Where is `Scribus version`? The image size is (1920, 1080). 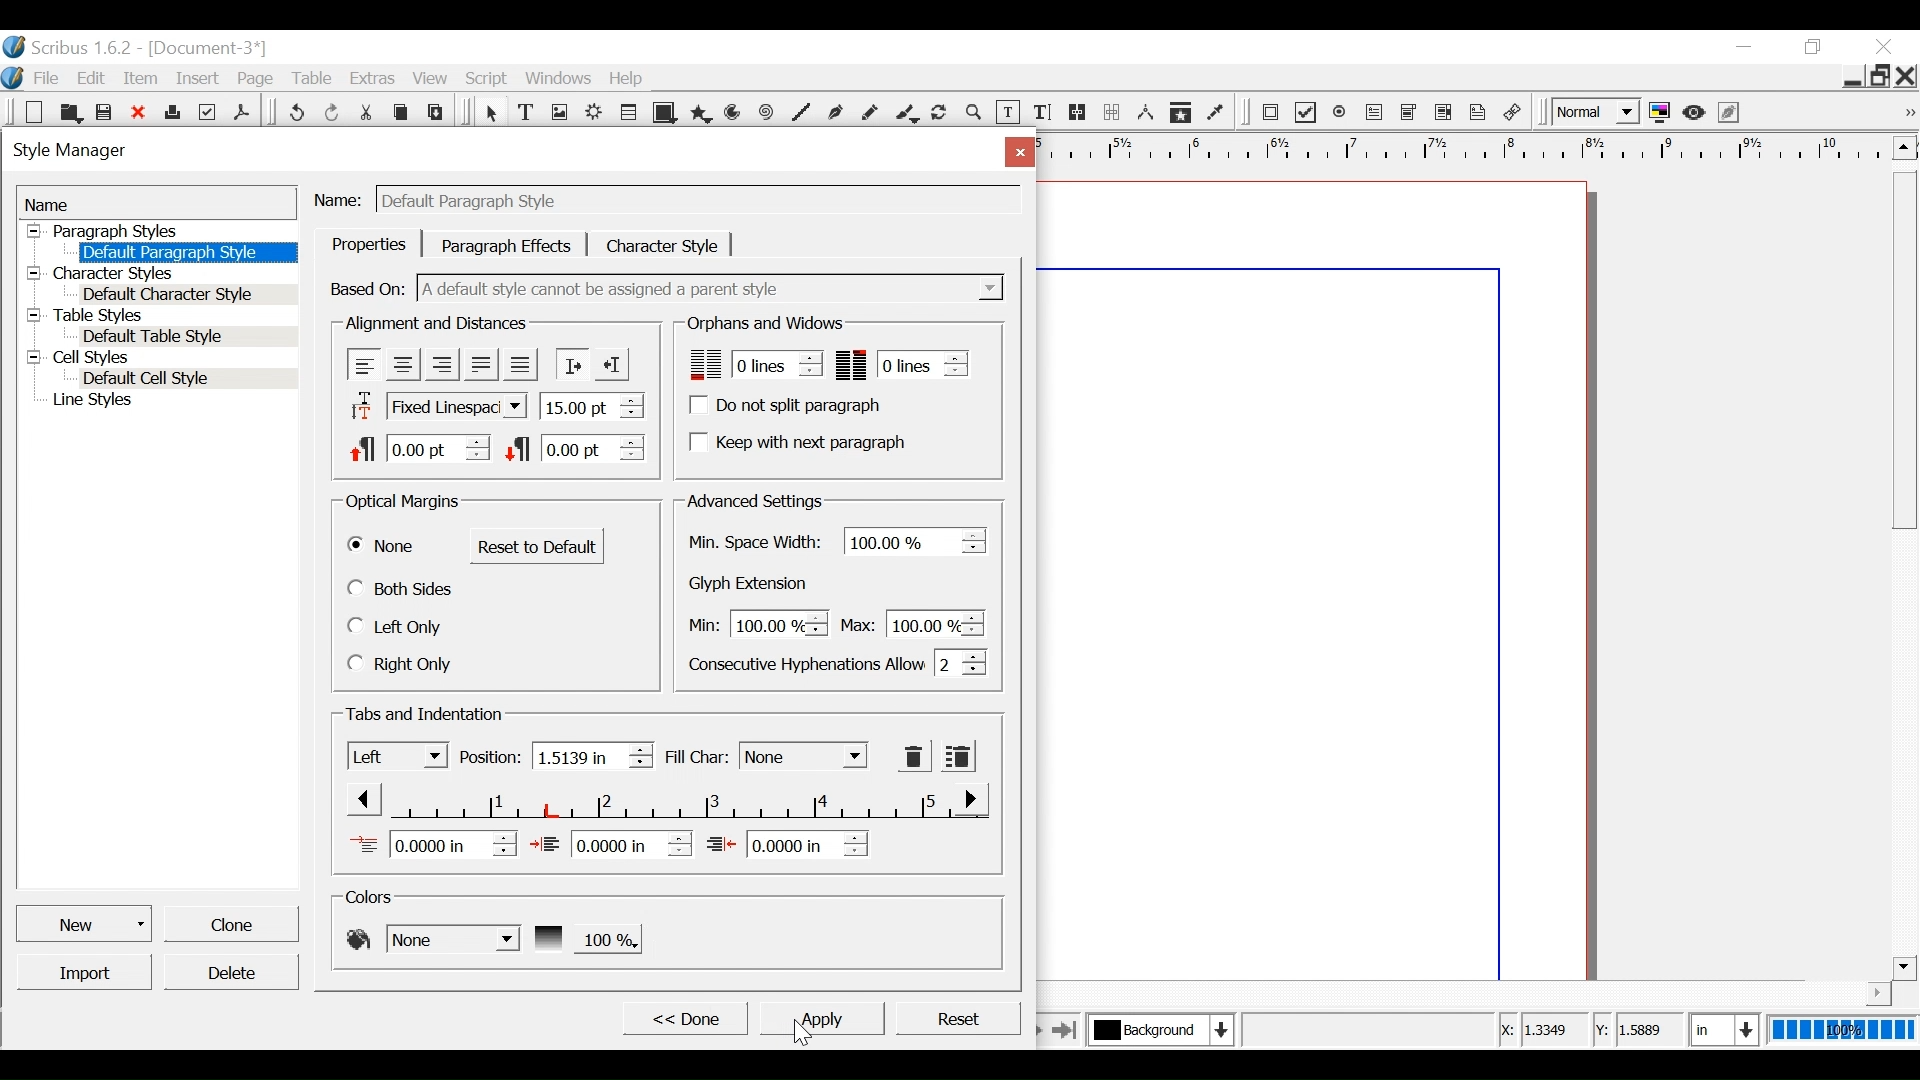
Scribus version is located at coordinates (69, 47).